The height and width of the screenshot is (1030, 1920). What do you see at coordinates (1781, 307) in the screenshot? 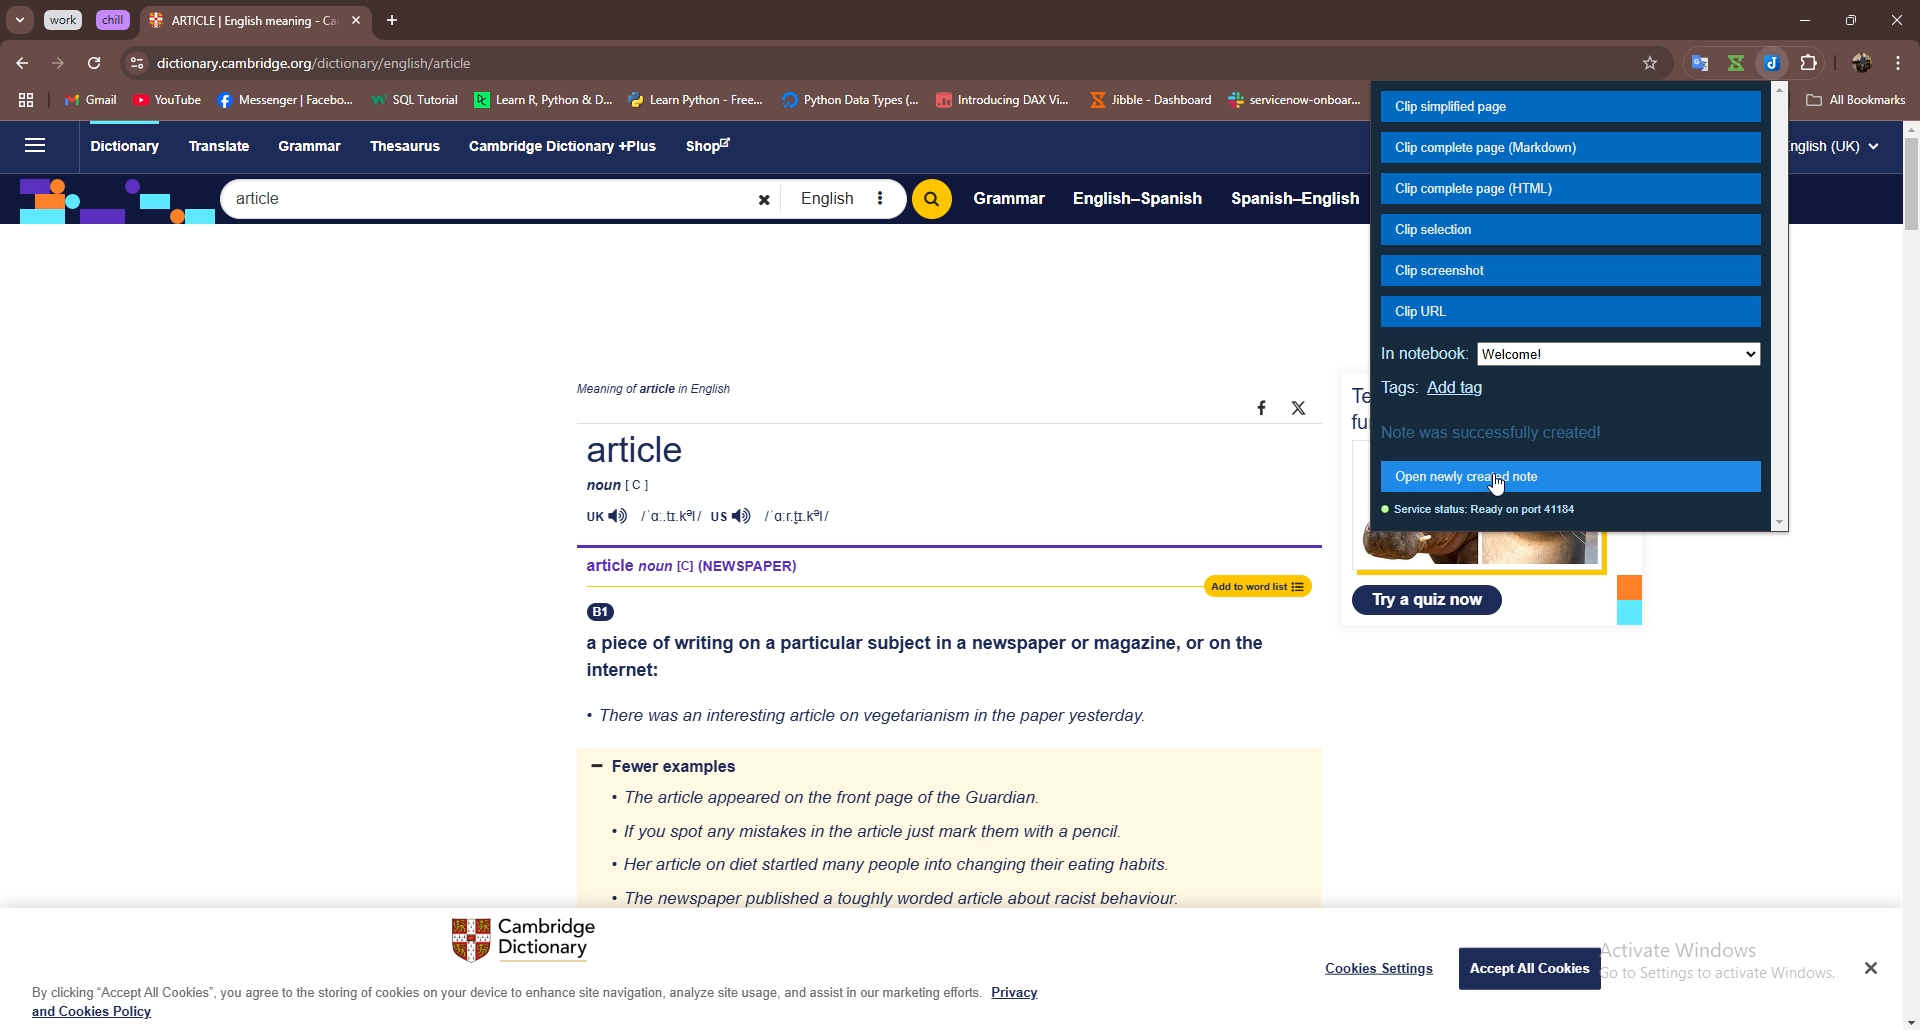
I see `scroll bar` at bounding box center [1781, 307].